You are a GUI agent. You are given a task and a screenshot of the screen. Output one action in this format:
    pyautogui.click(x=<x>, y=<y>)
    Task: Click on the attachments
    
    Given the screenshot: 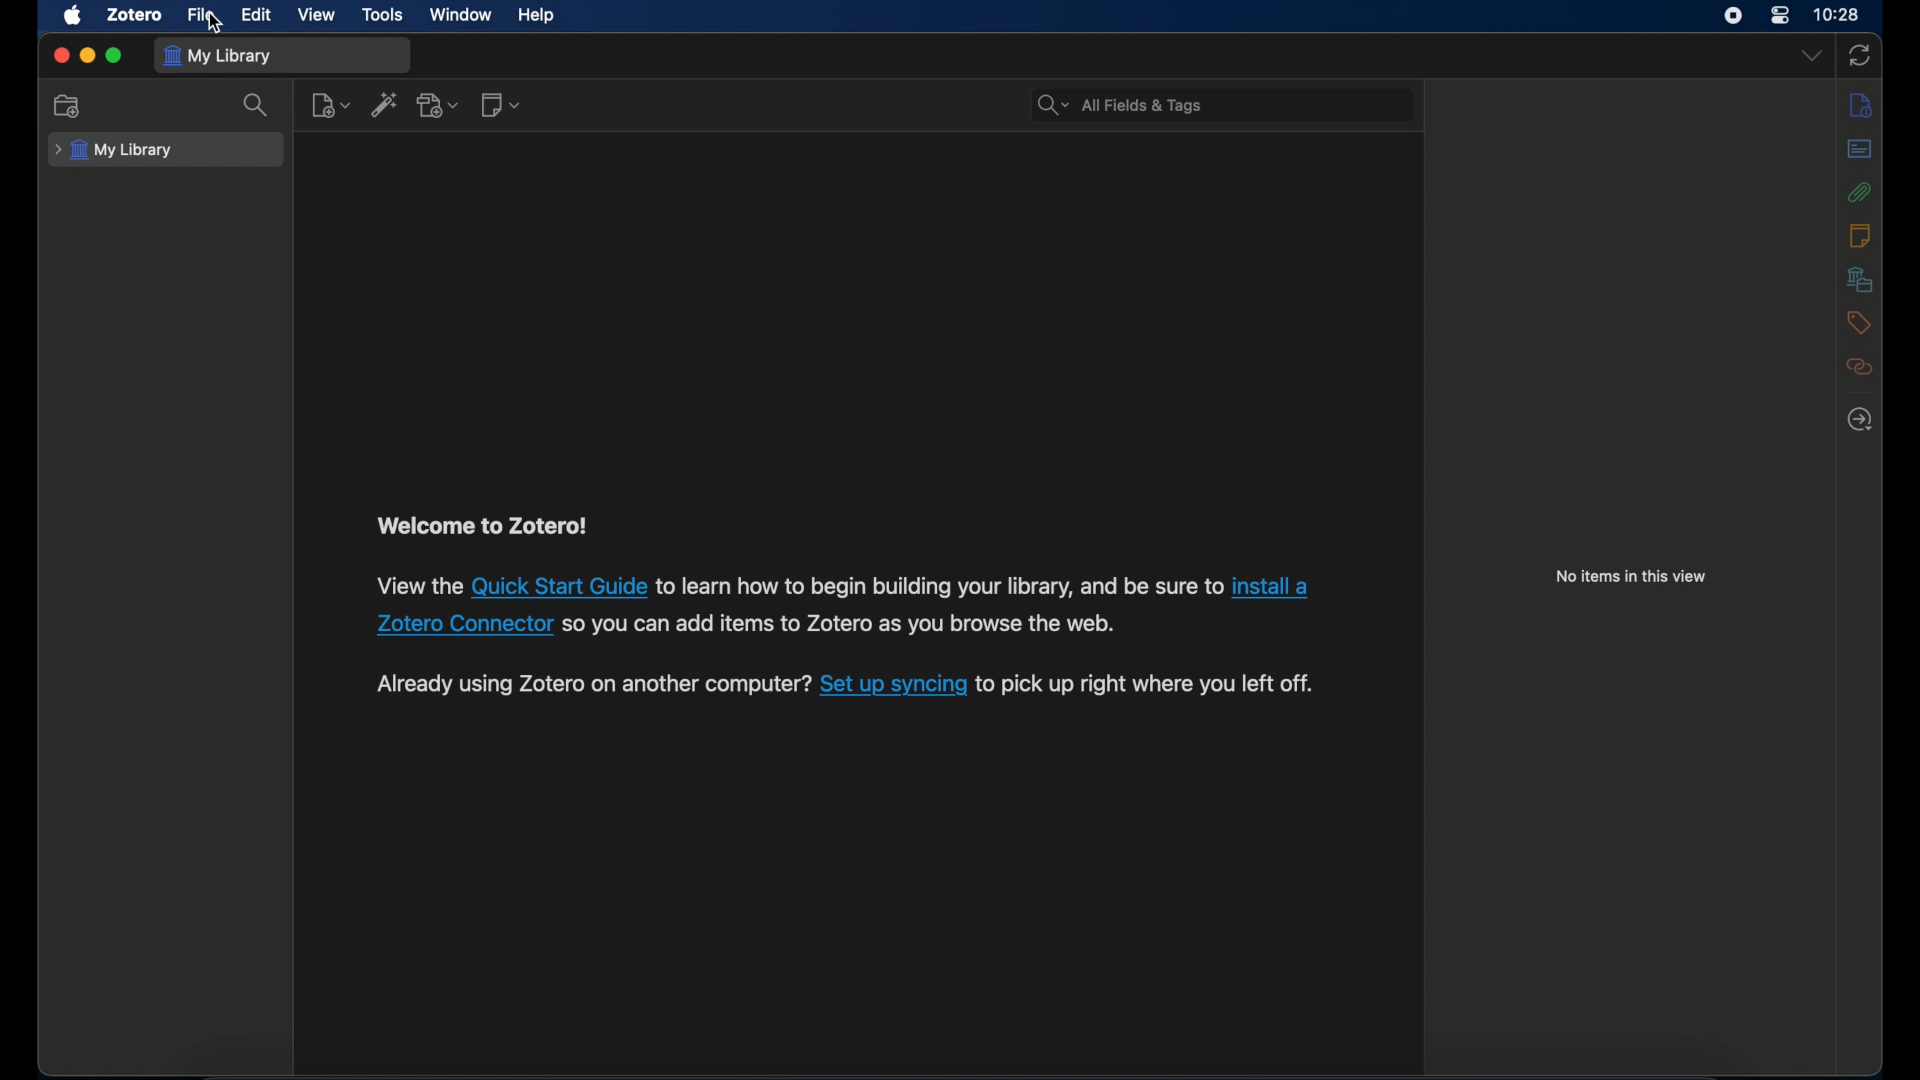 What is the action you would take?
    pyautogui.click(x=1860, y=193)
    